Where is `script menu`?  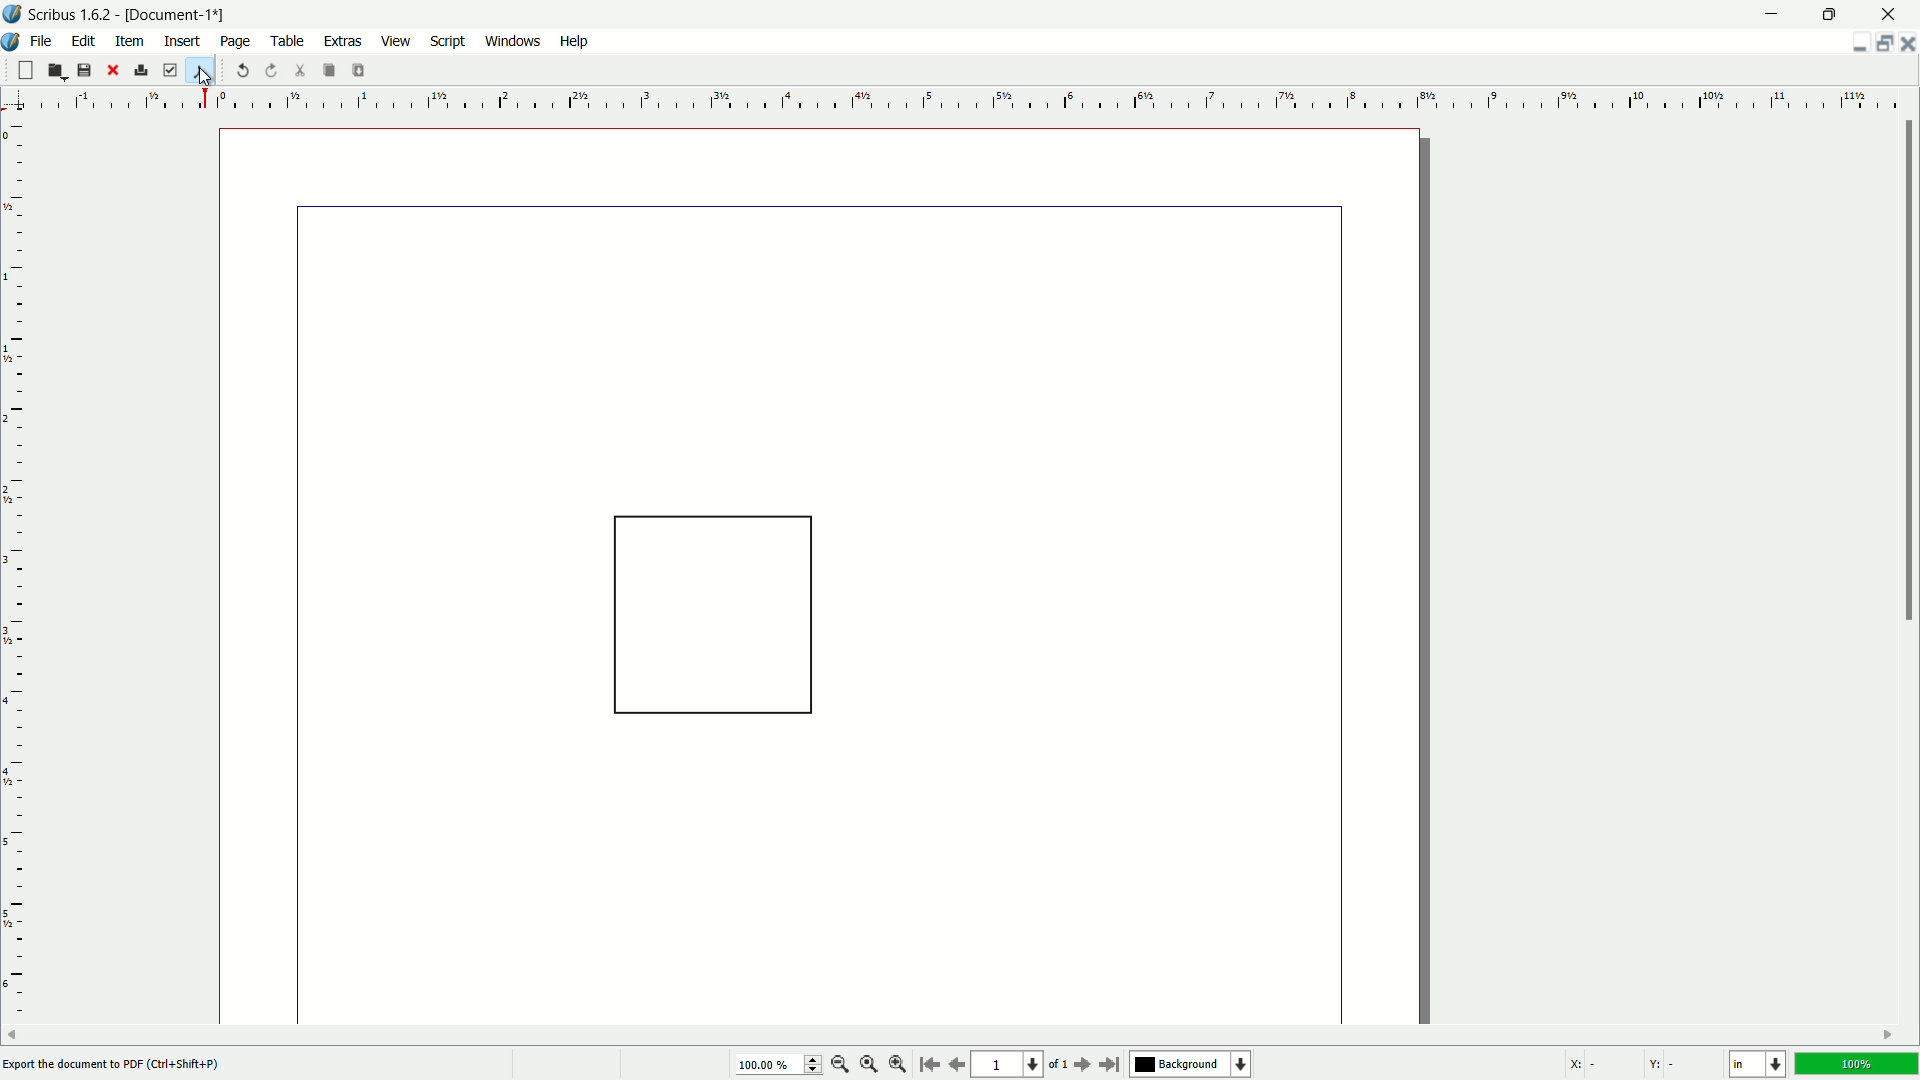
script menu is located at coordinates (448, 42).